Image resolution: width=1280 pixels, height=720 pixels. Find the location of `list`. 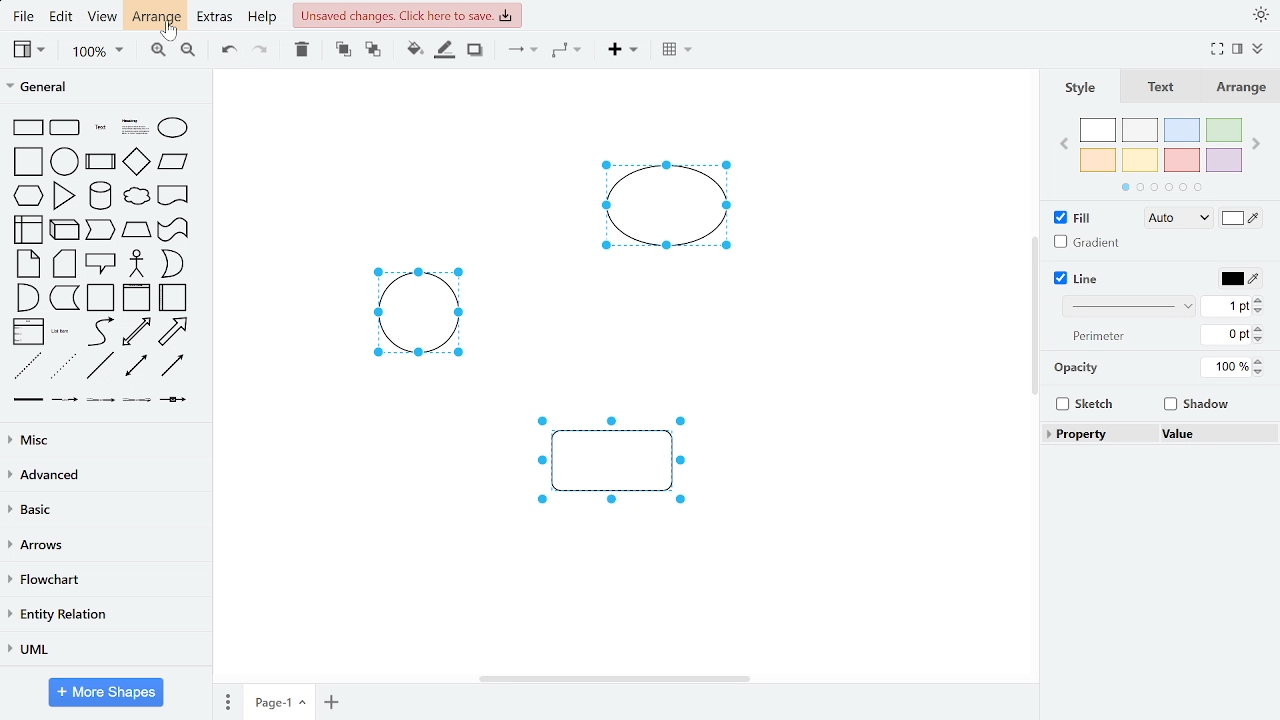

list is located at coordinates (29, 331).